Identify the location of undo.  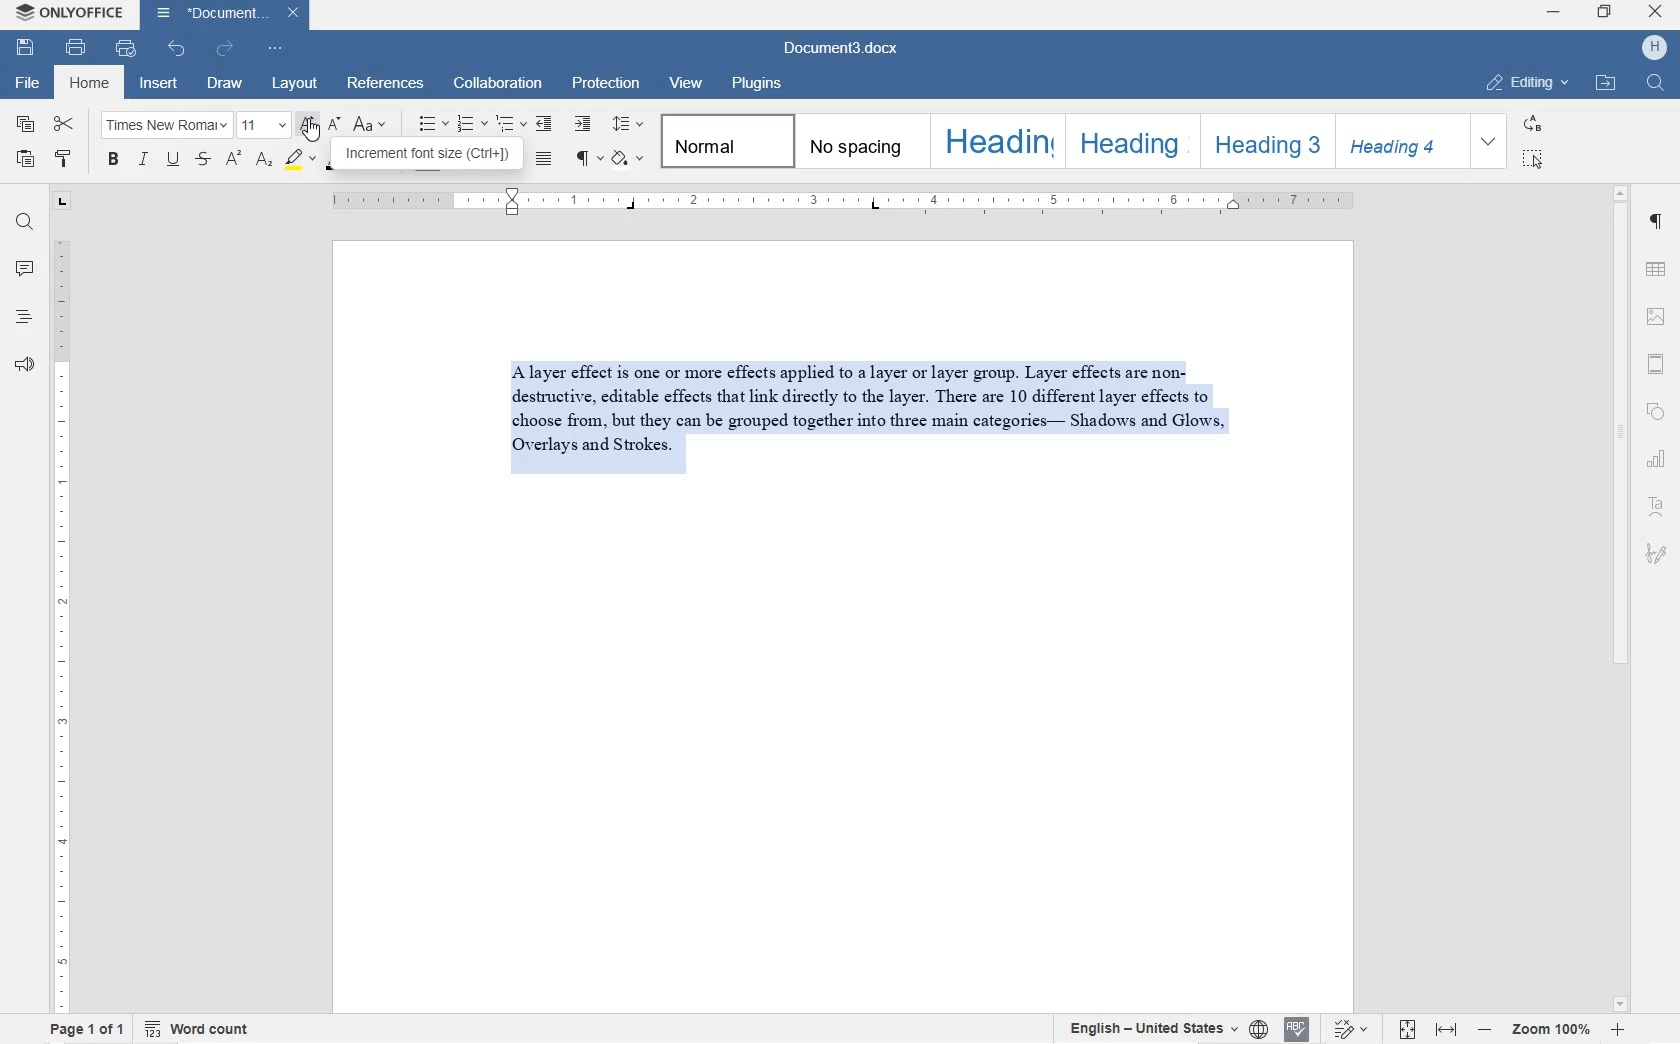
(178, 51).